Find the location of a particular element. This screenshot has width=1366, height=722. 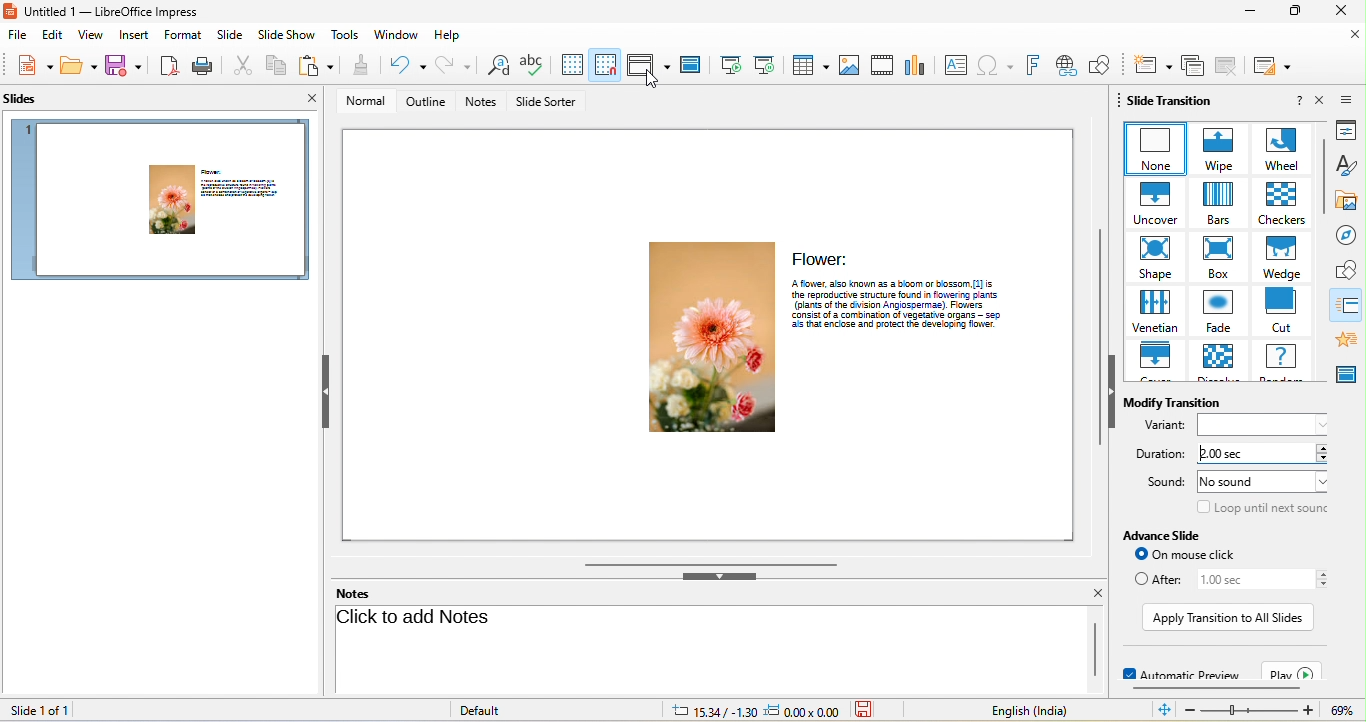

slide layout is located at coordinates (1276, 65).